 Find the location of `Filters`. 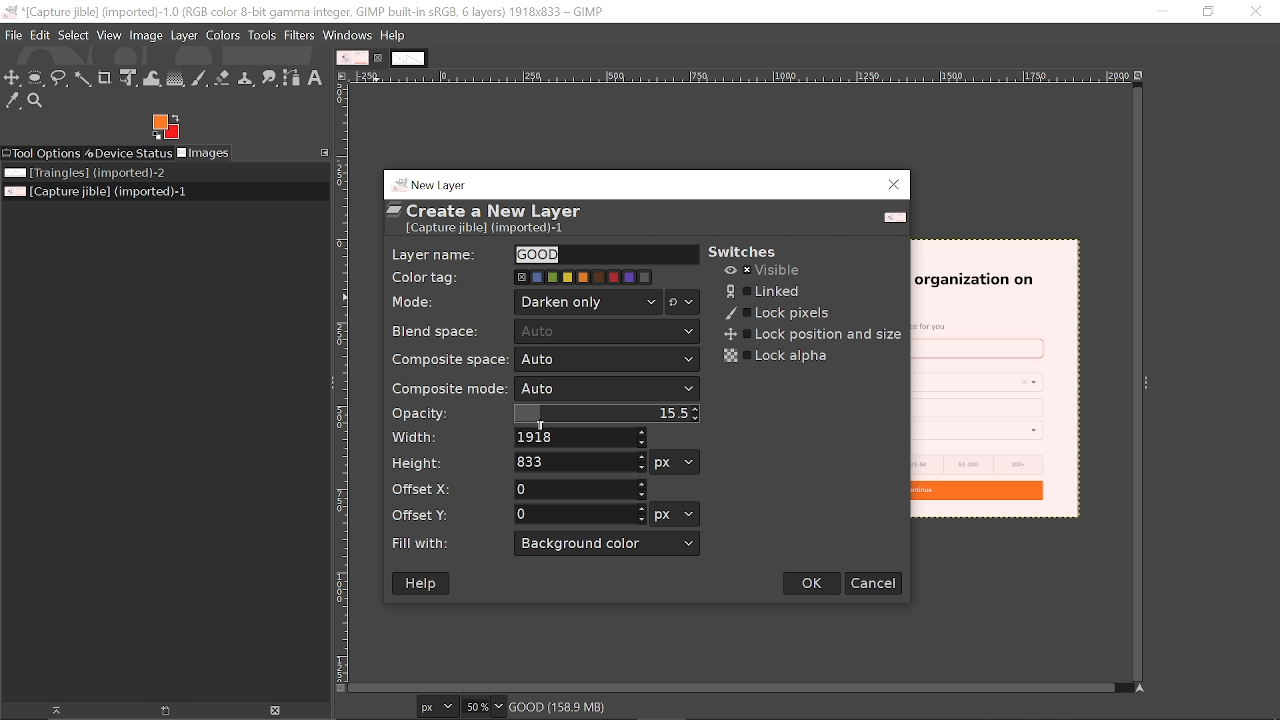

Filters is located at coordinates (300, 35).